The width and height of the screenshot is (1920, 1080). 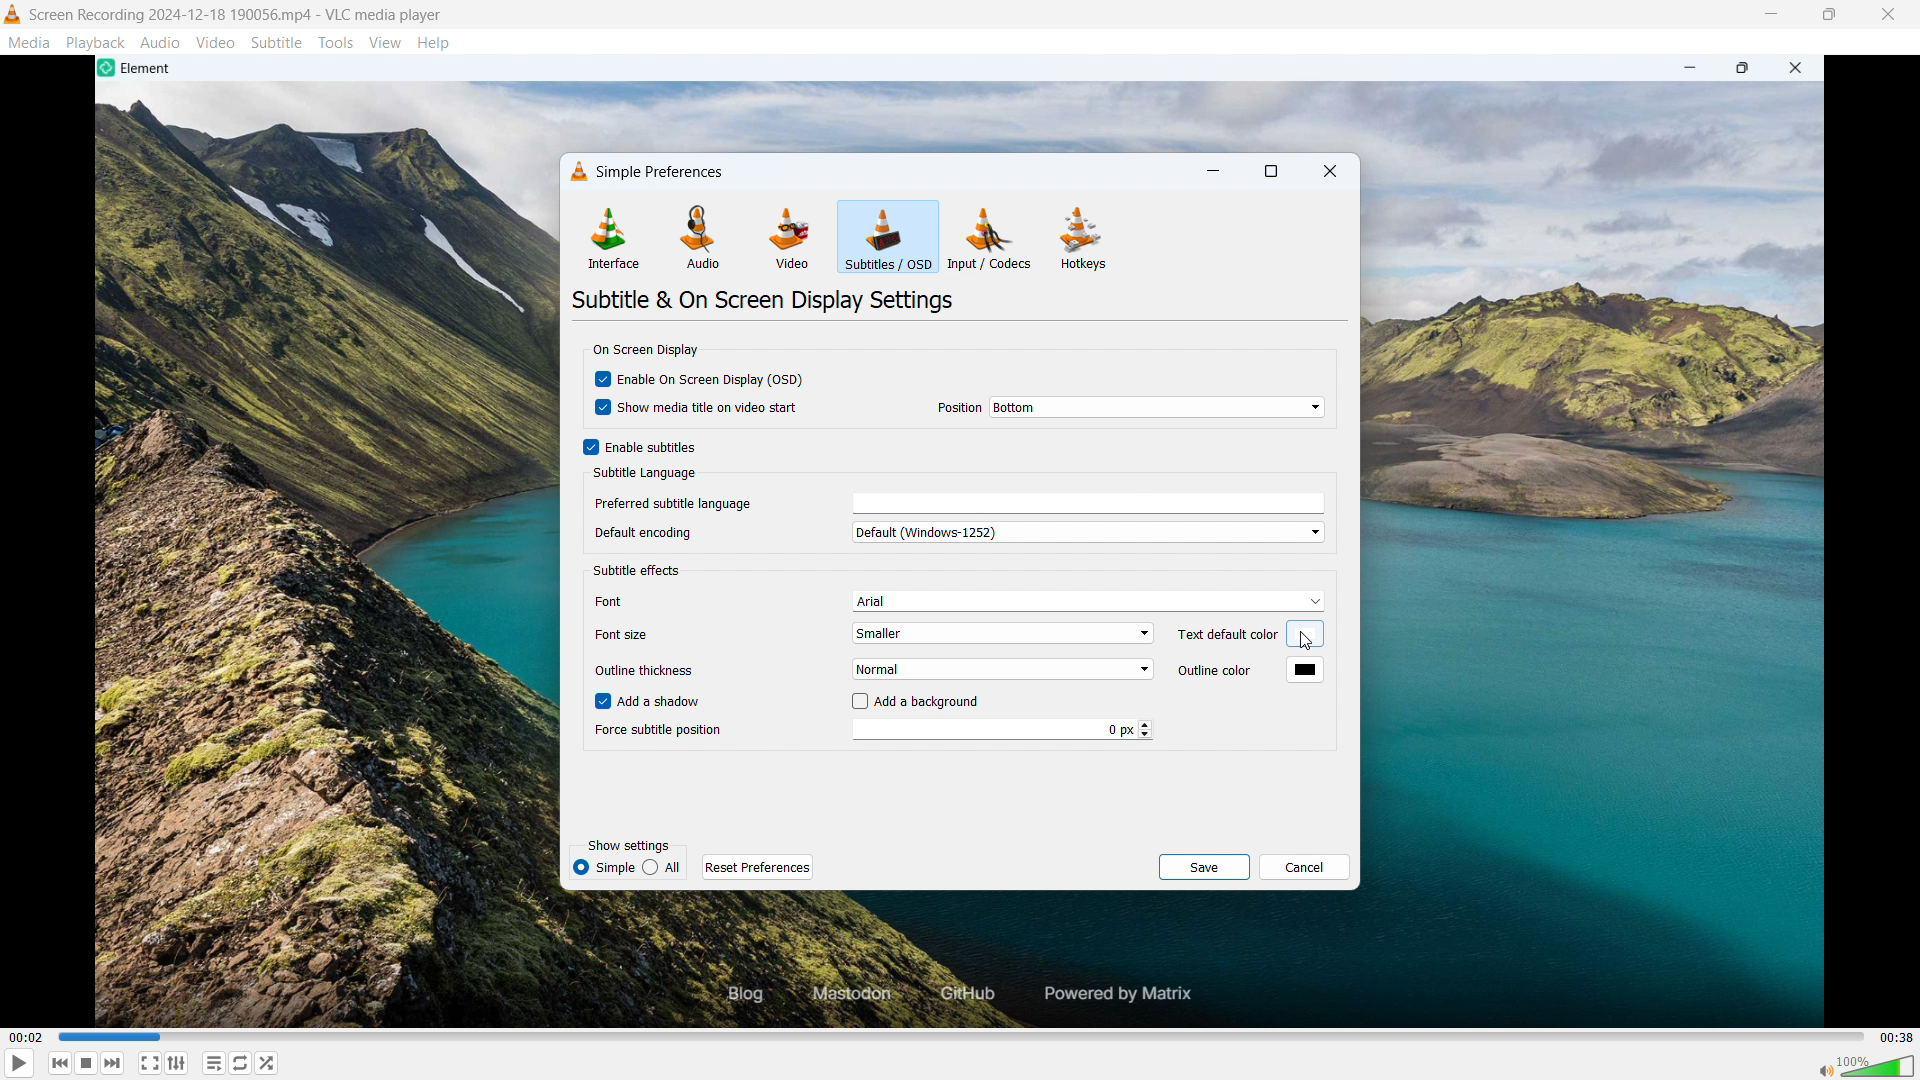 I want to click on Select default text colour , so click(x=1304, y=635).